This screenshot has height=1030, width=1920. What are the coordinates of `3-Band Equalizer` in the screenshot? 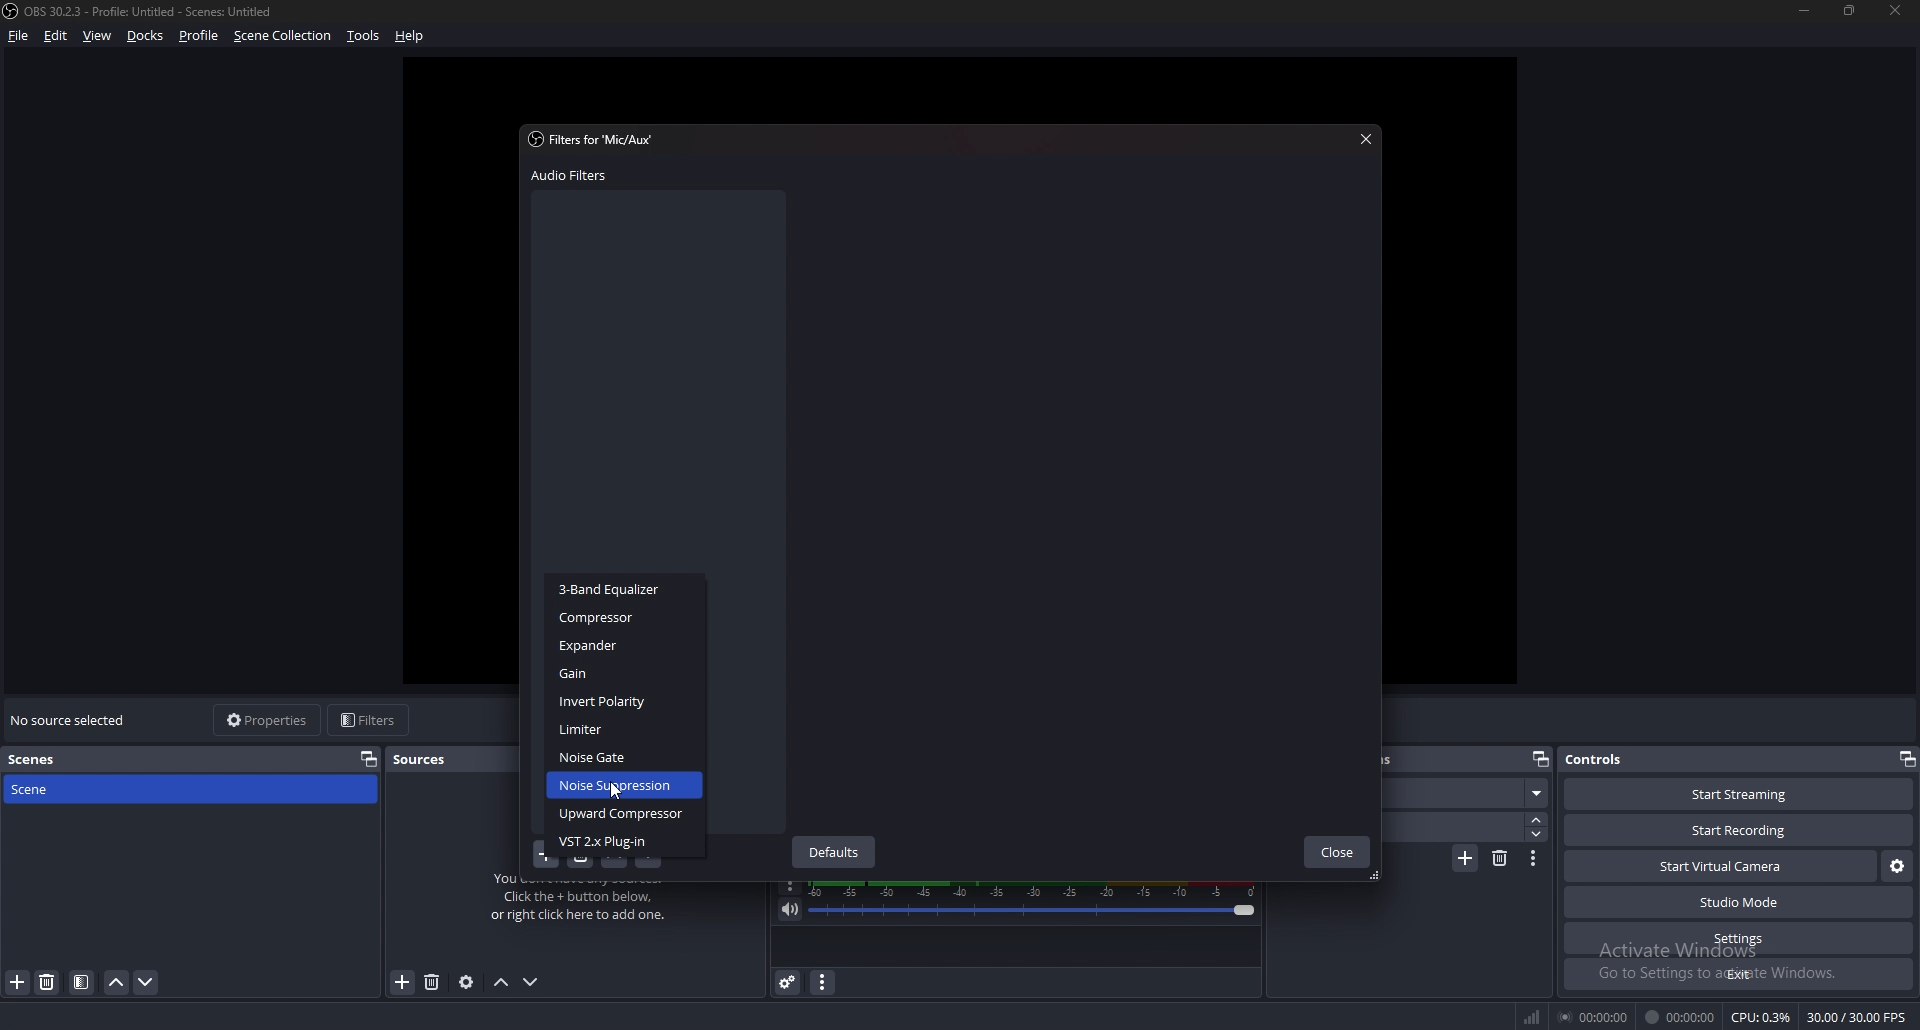 It's located at (612, 591).